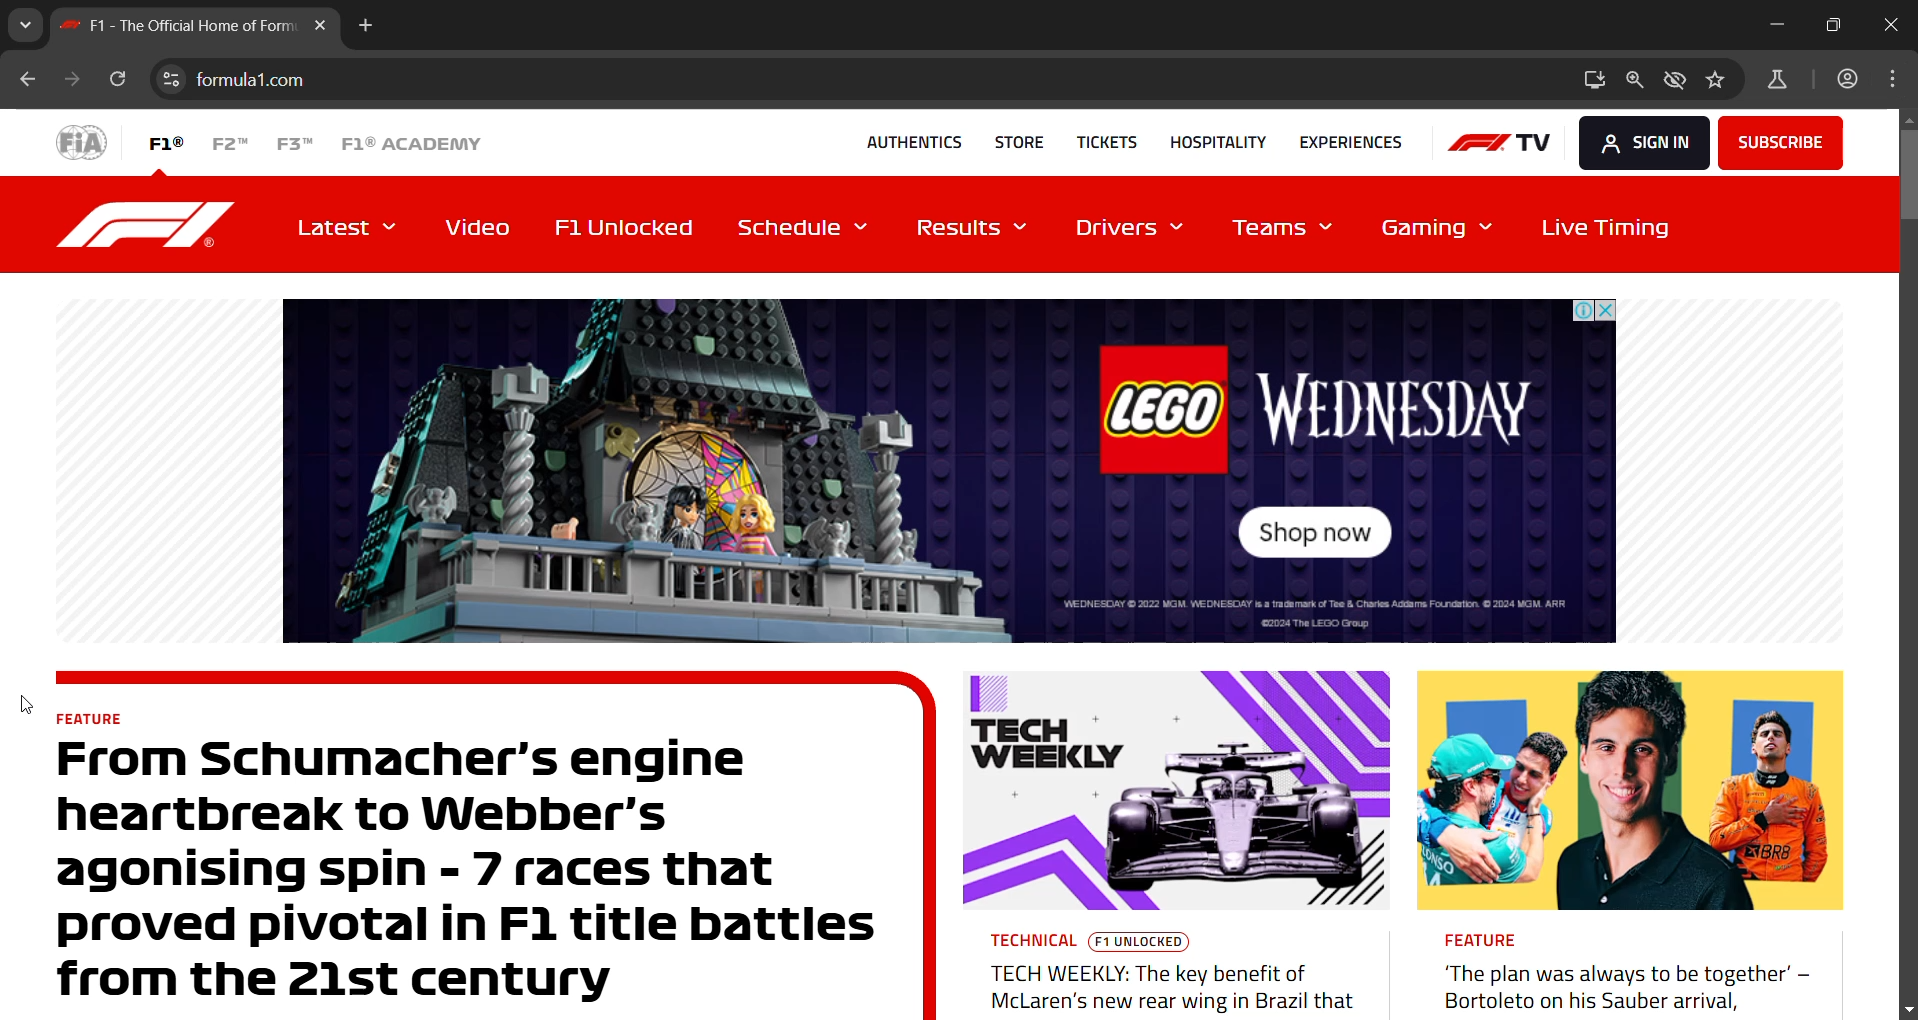  Describe the element at coordinates (1012, 138) in the screenshot. I see `STORE` at that location.